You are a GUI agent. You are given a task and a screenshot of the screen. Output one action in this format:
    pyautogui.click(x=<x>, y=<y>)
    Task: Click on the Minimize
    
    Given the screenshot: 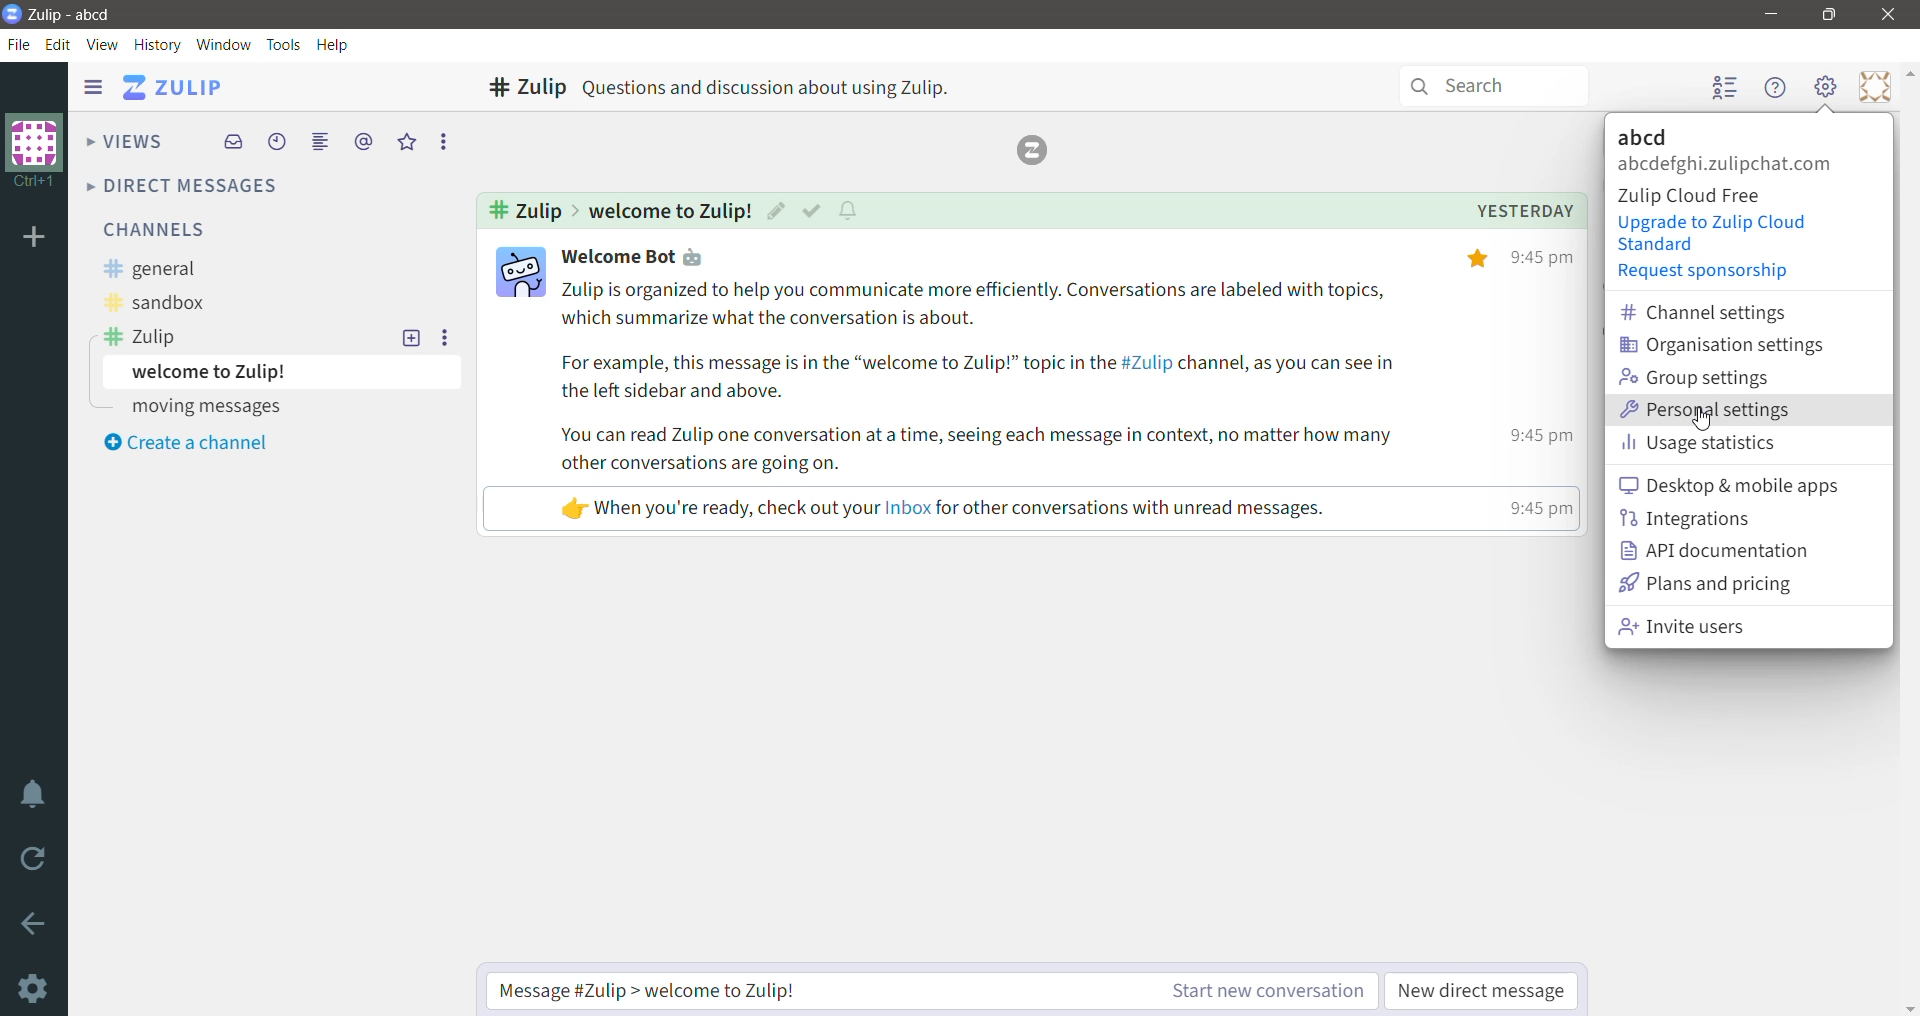 What is the action you would take?
    pyautogui.click(x=1773, y=14)
    